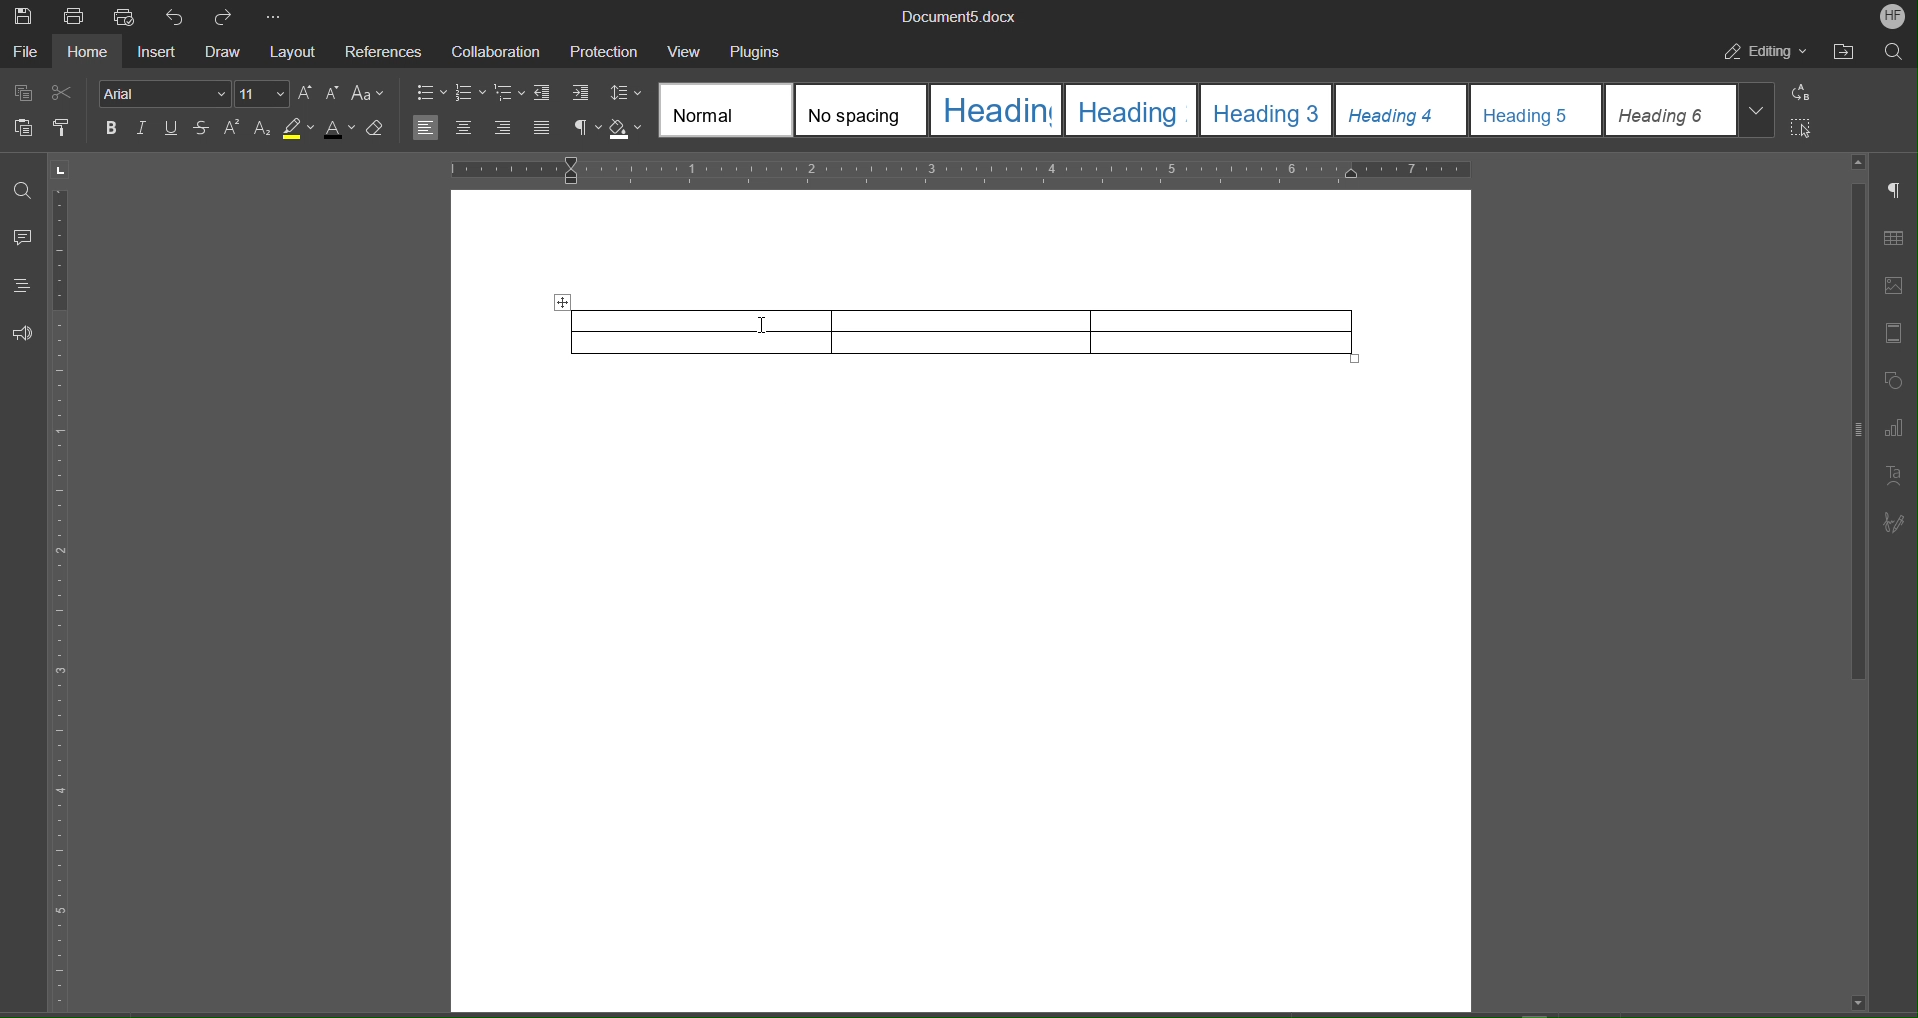 The image size is (1918, 1018). Describe the element at coordinates (1267, 110) in the screenshot. I see `heading 3` at that location.